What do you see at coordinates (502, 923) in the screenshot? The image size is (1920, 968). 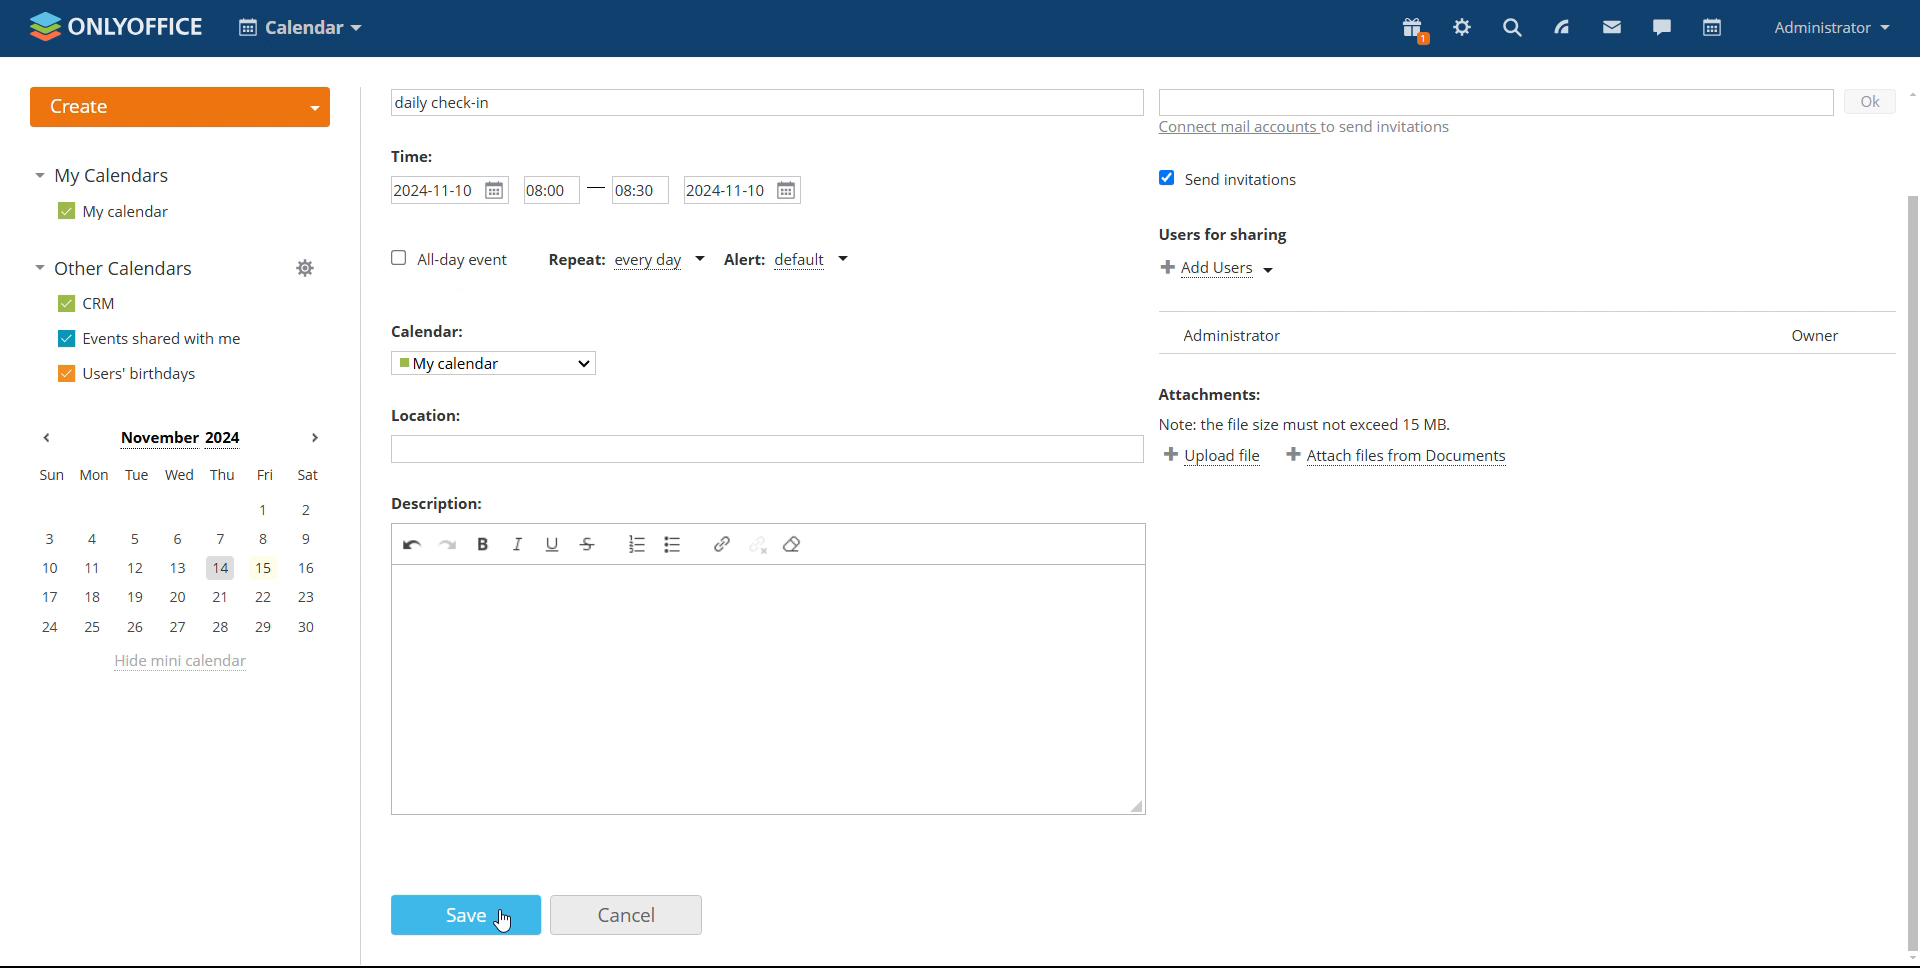 I see `cursor` at bounding box center [502, 923].